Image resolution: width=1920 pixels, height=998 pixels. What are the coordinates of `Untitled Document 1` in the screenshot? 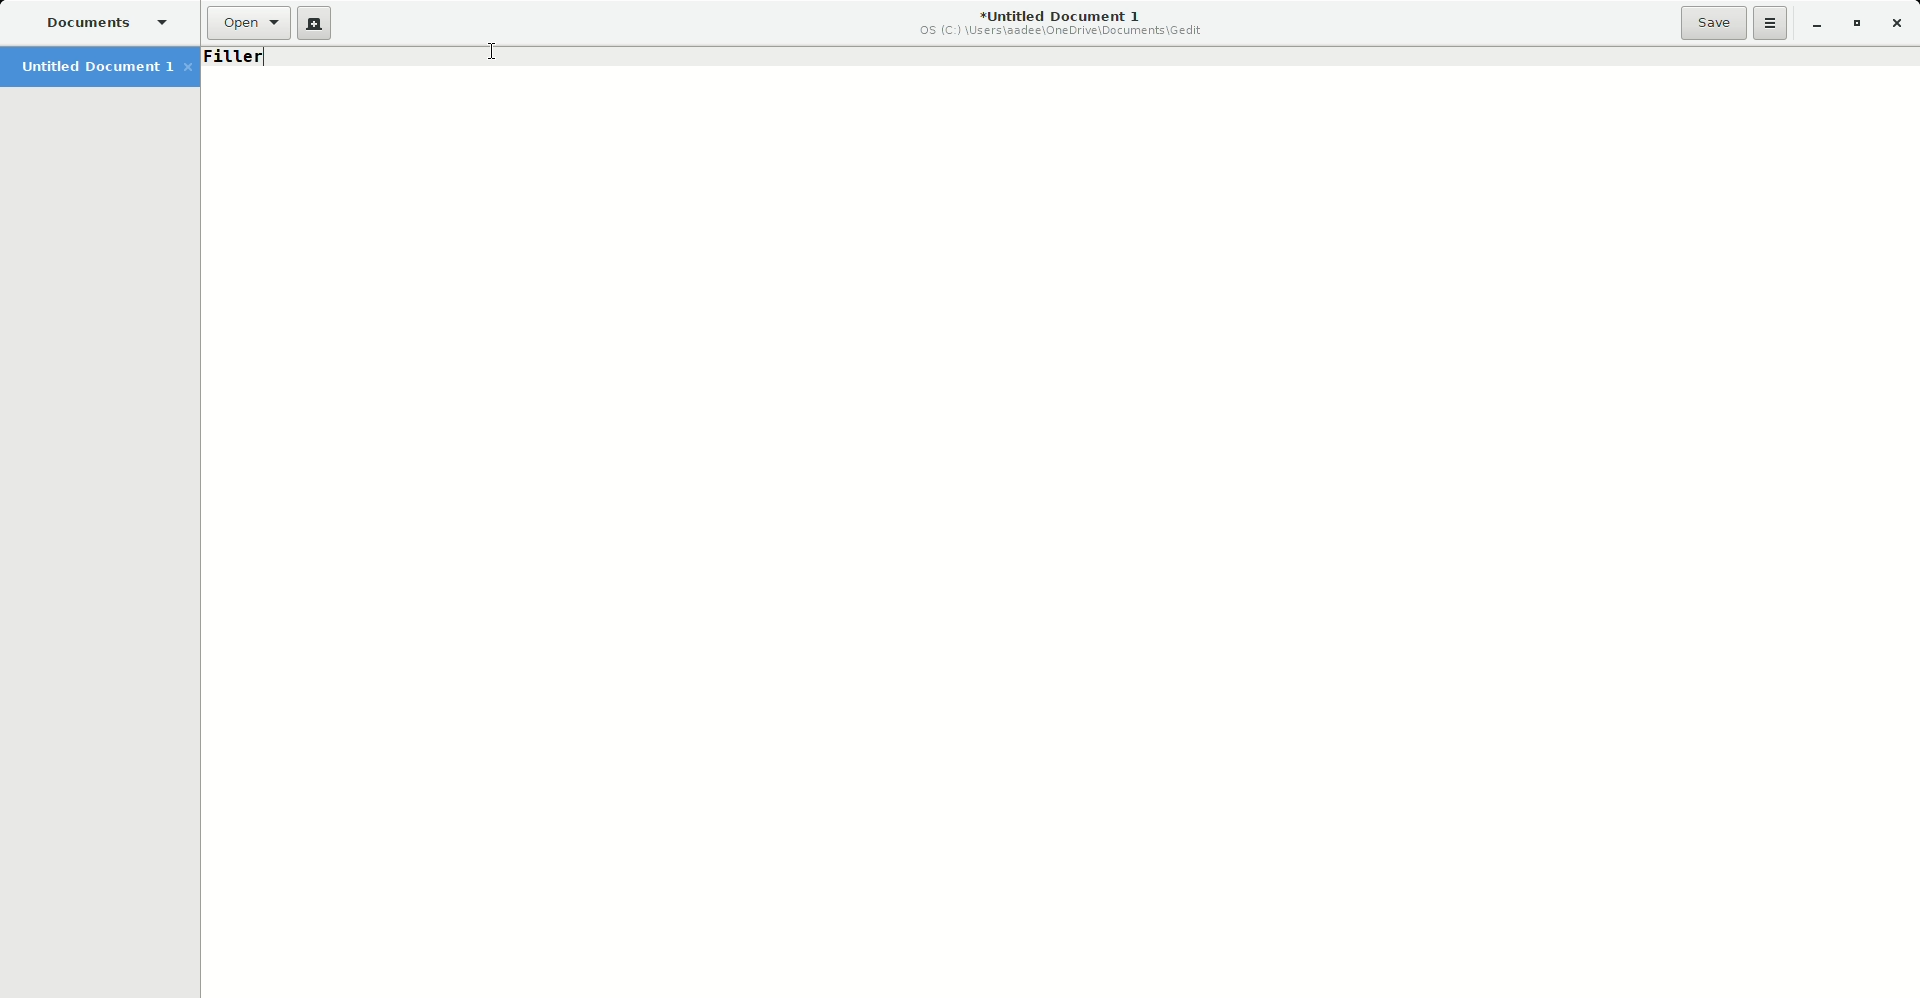 It's located at (1063, 25).